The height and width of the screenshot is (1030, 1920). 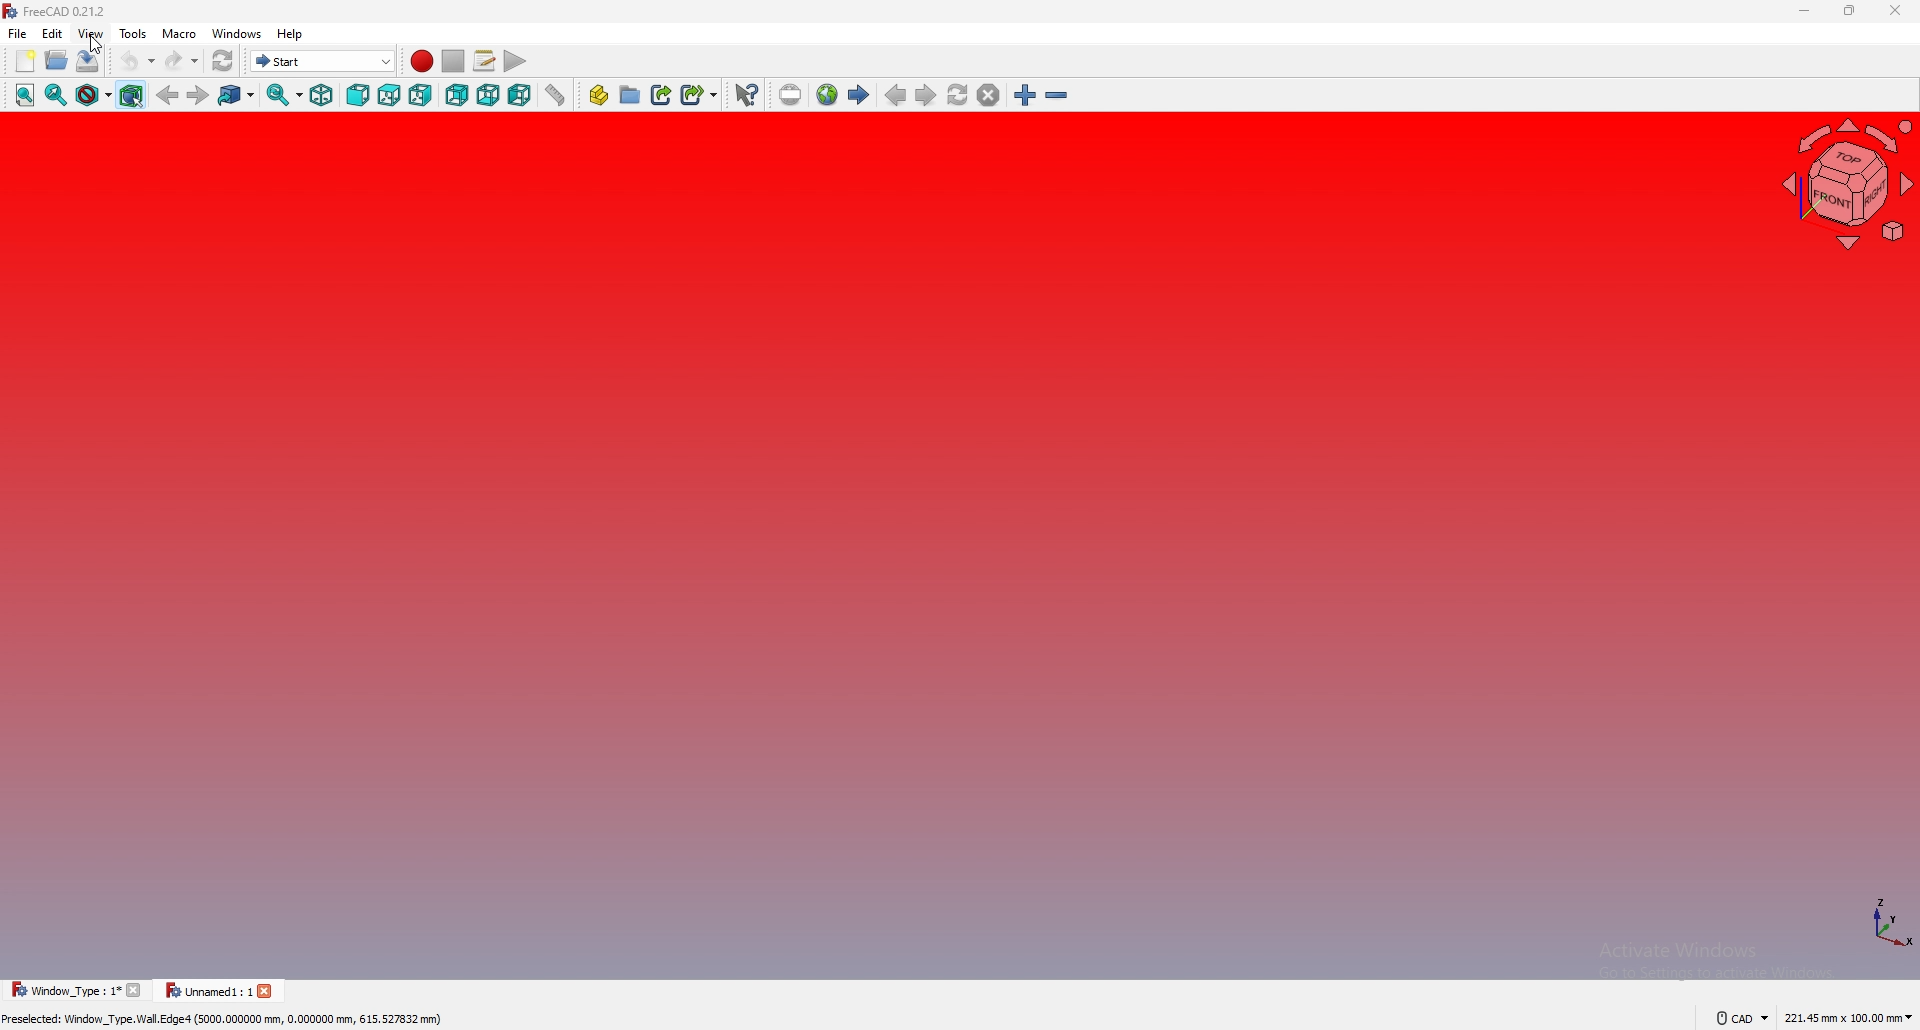 What do you see at coordinates (284, 94) in the screenshot?
I see `synced view` at bounding box center [284, 94].